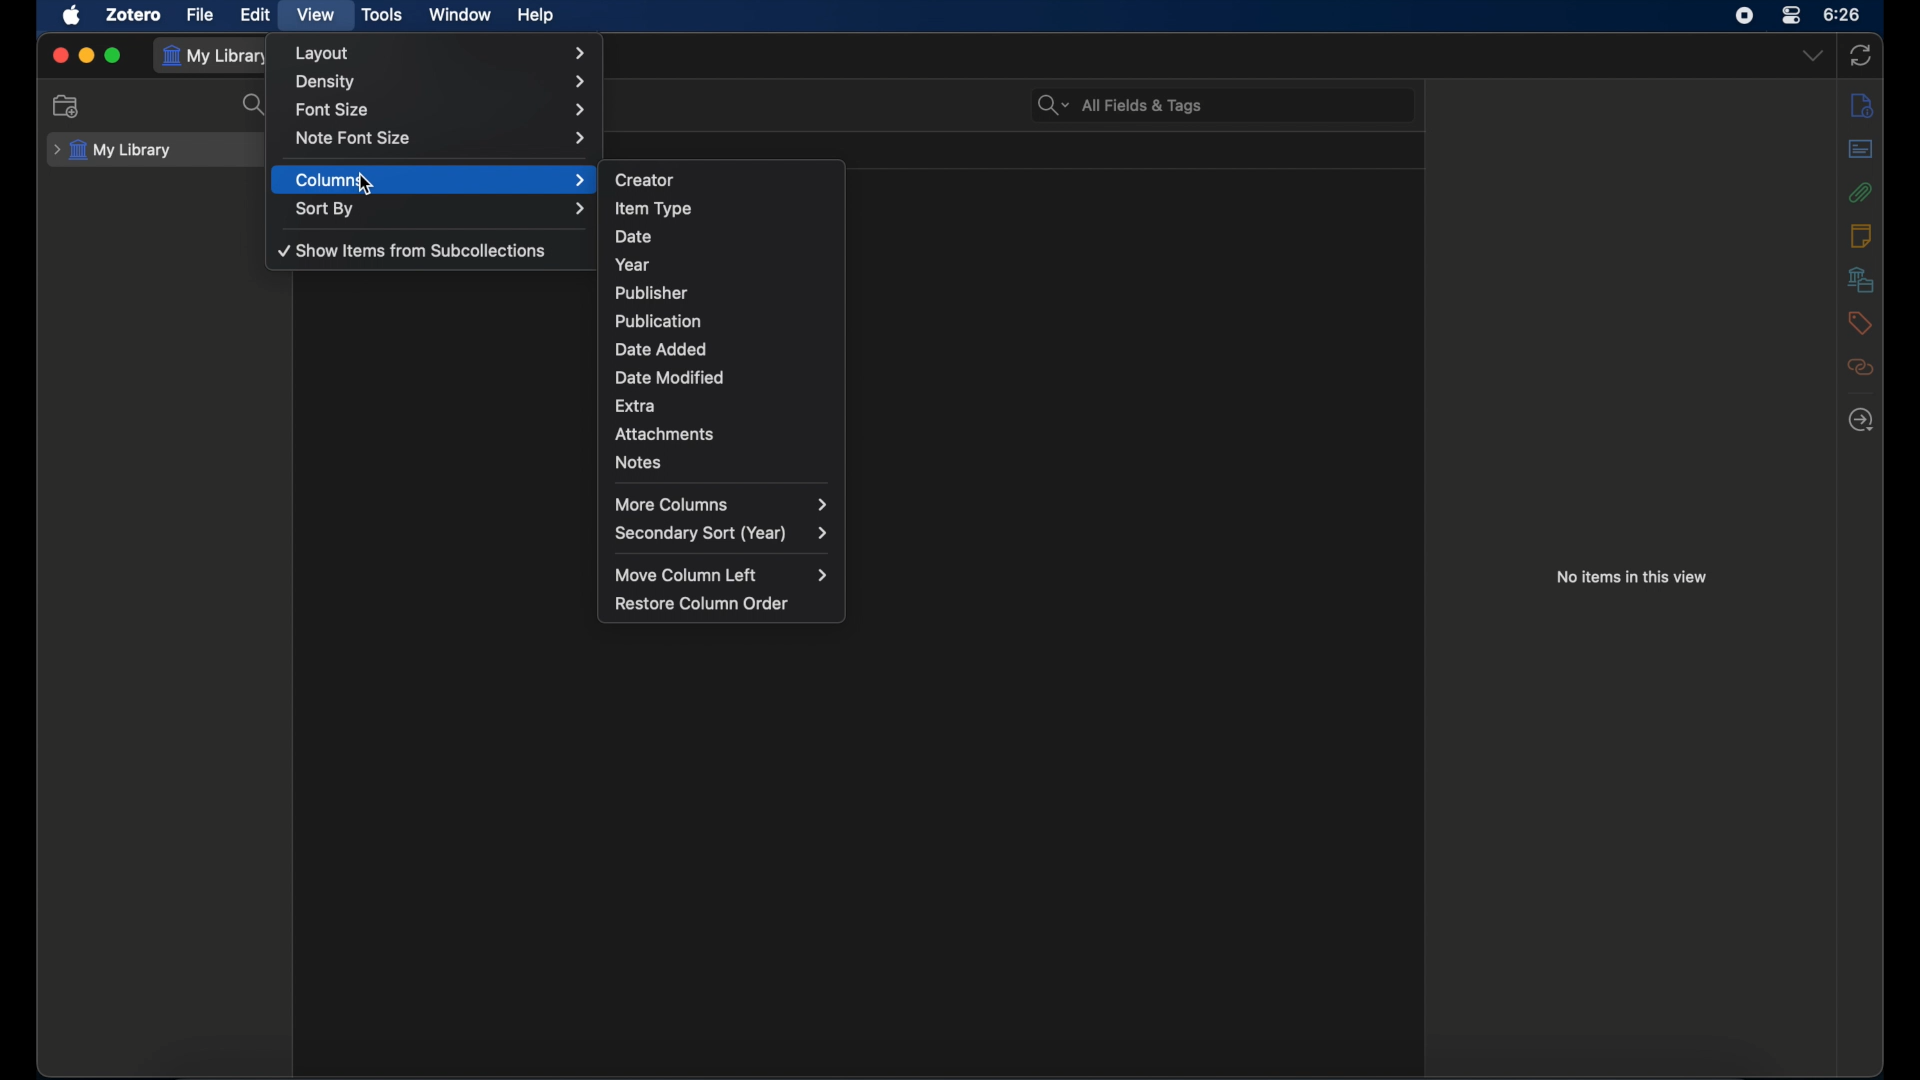  Describe the element at coordinates (460, 13) in the screenshot. I see `window` at that location.